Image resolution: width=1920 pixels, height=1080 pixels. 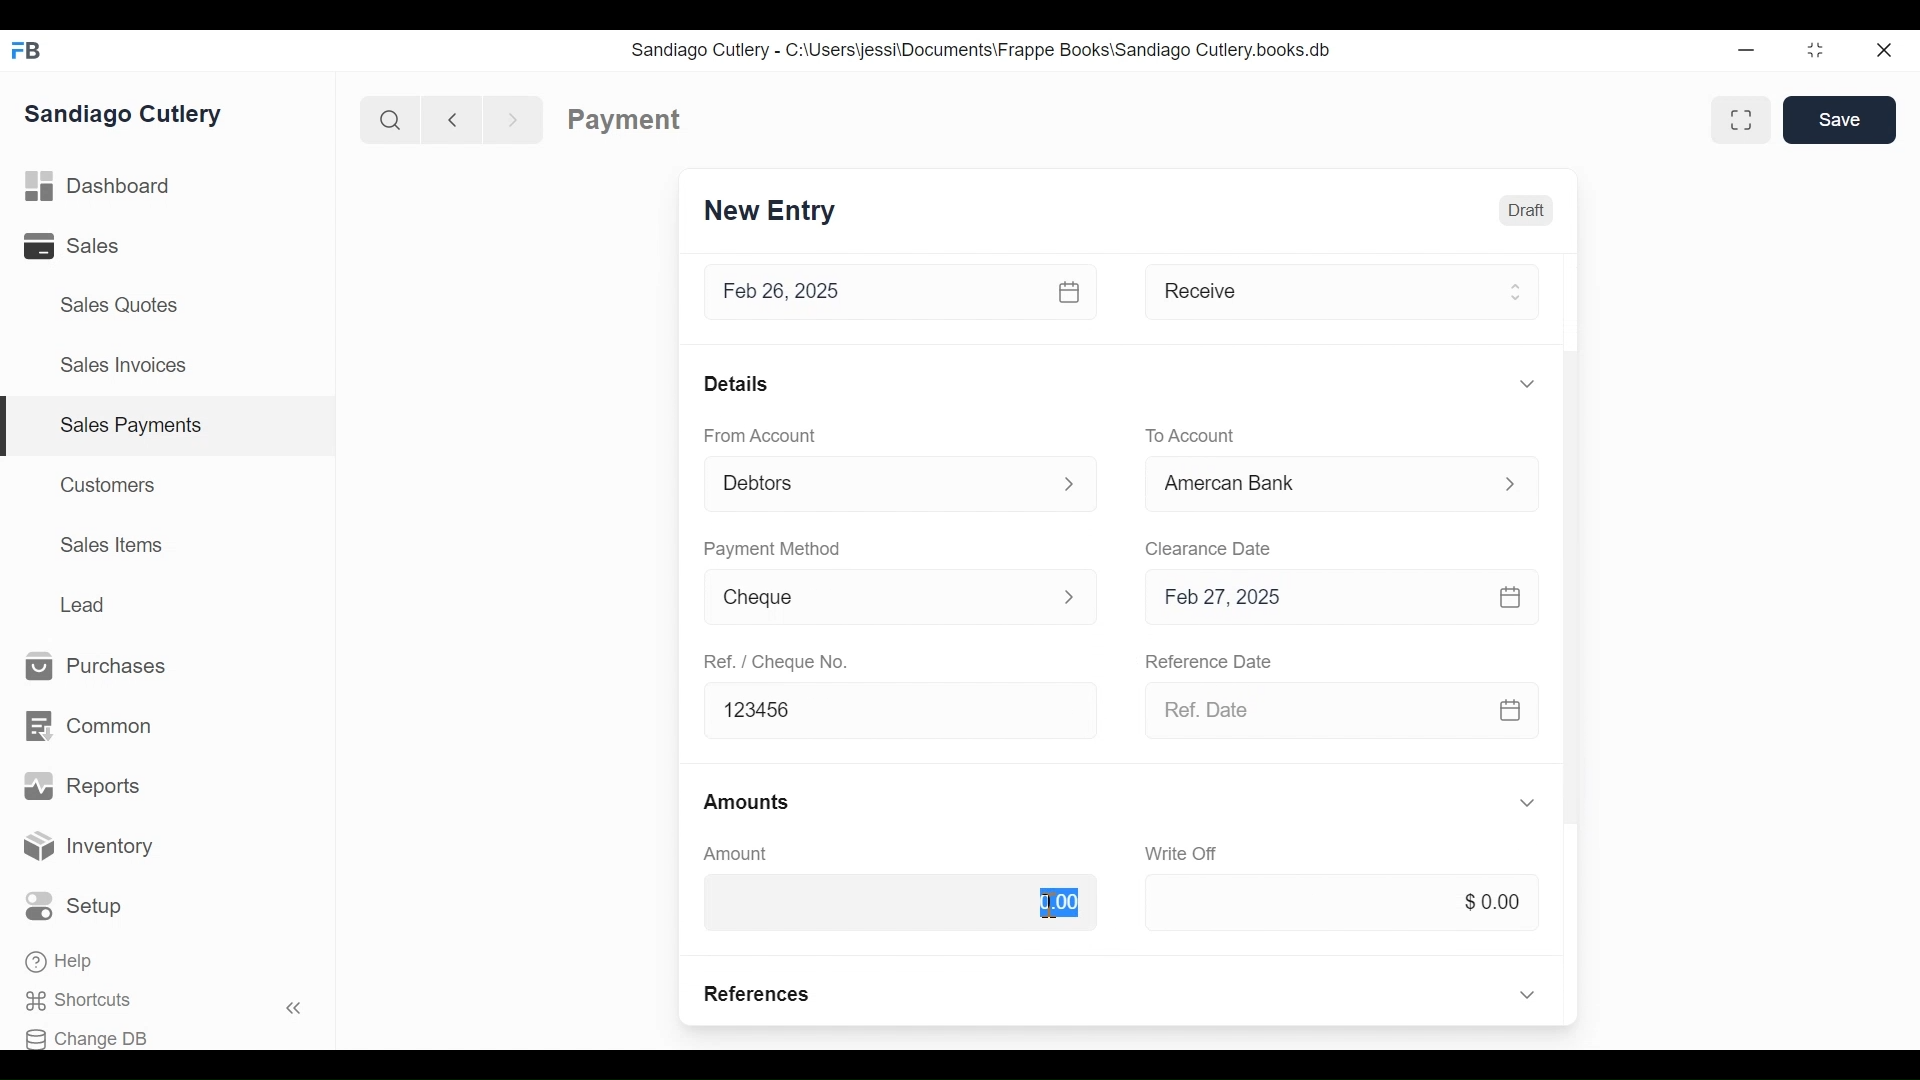 I want to click on Calendar, so click(x=1069, y=292).